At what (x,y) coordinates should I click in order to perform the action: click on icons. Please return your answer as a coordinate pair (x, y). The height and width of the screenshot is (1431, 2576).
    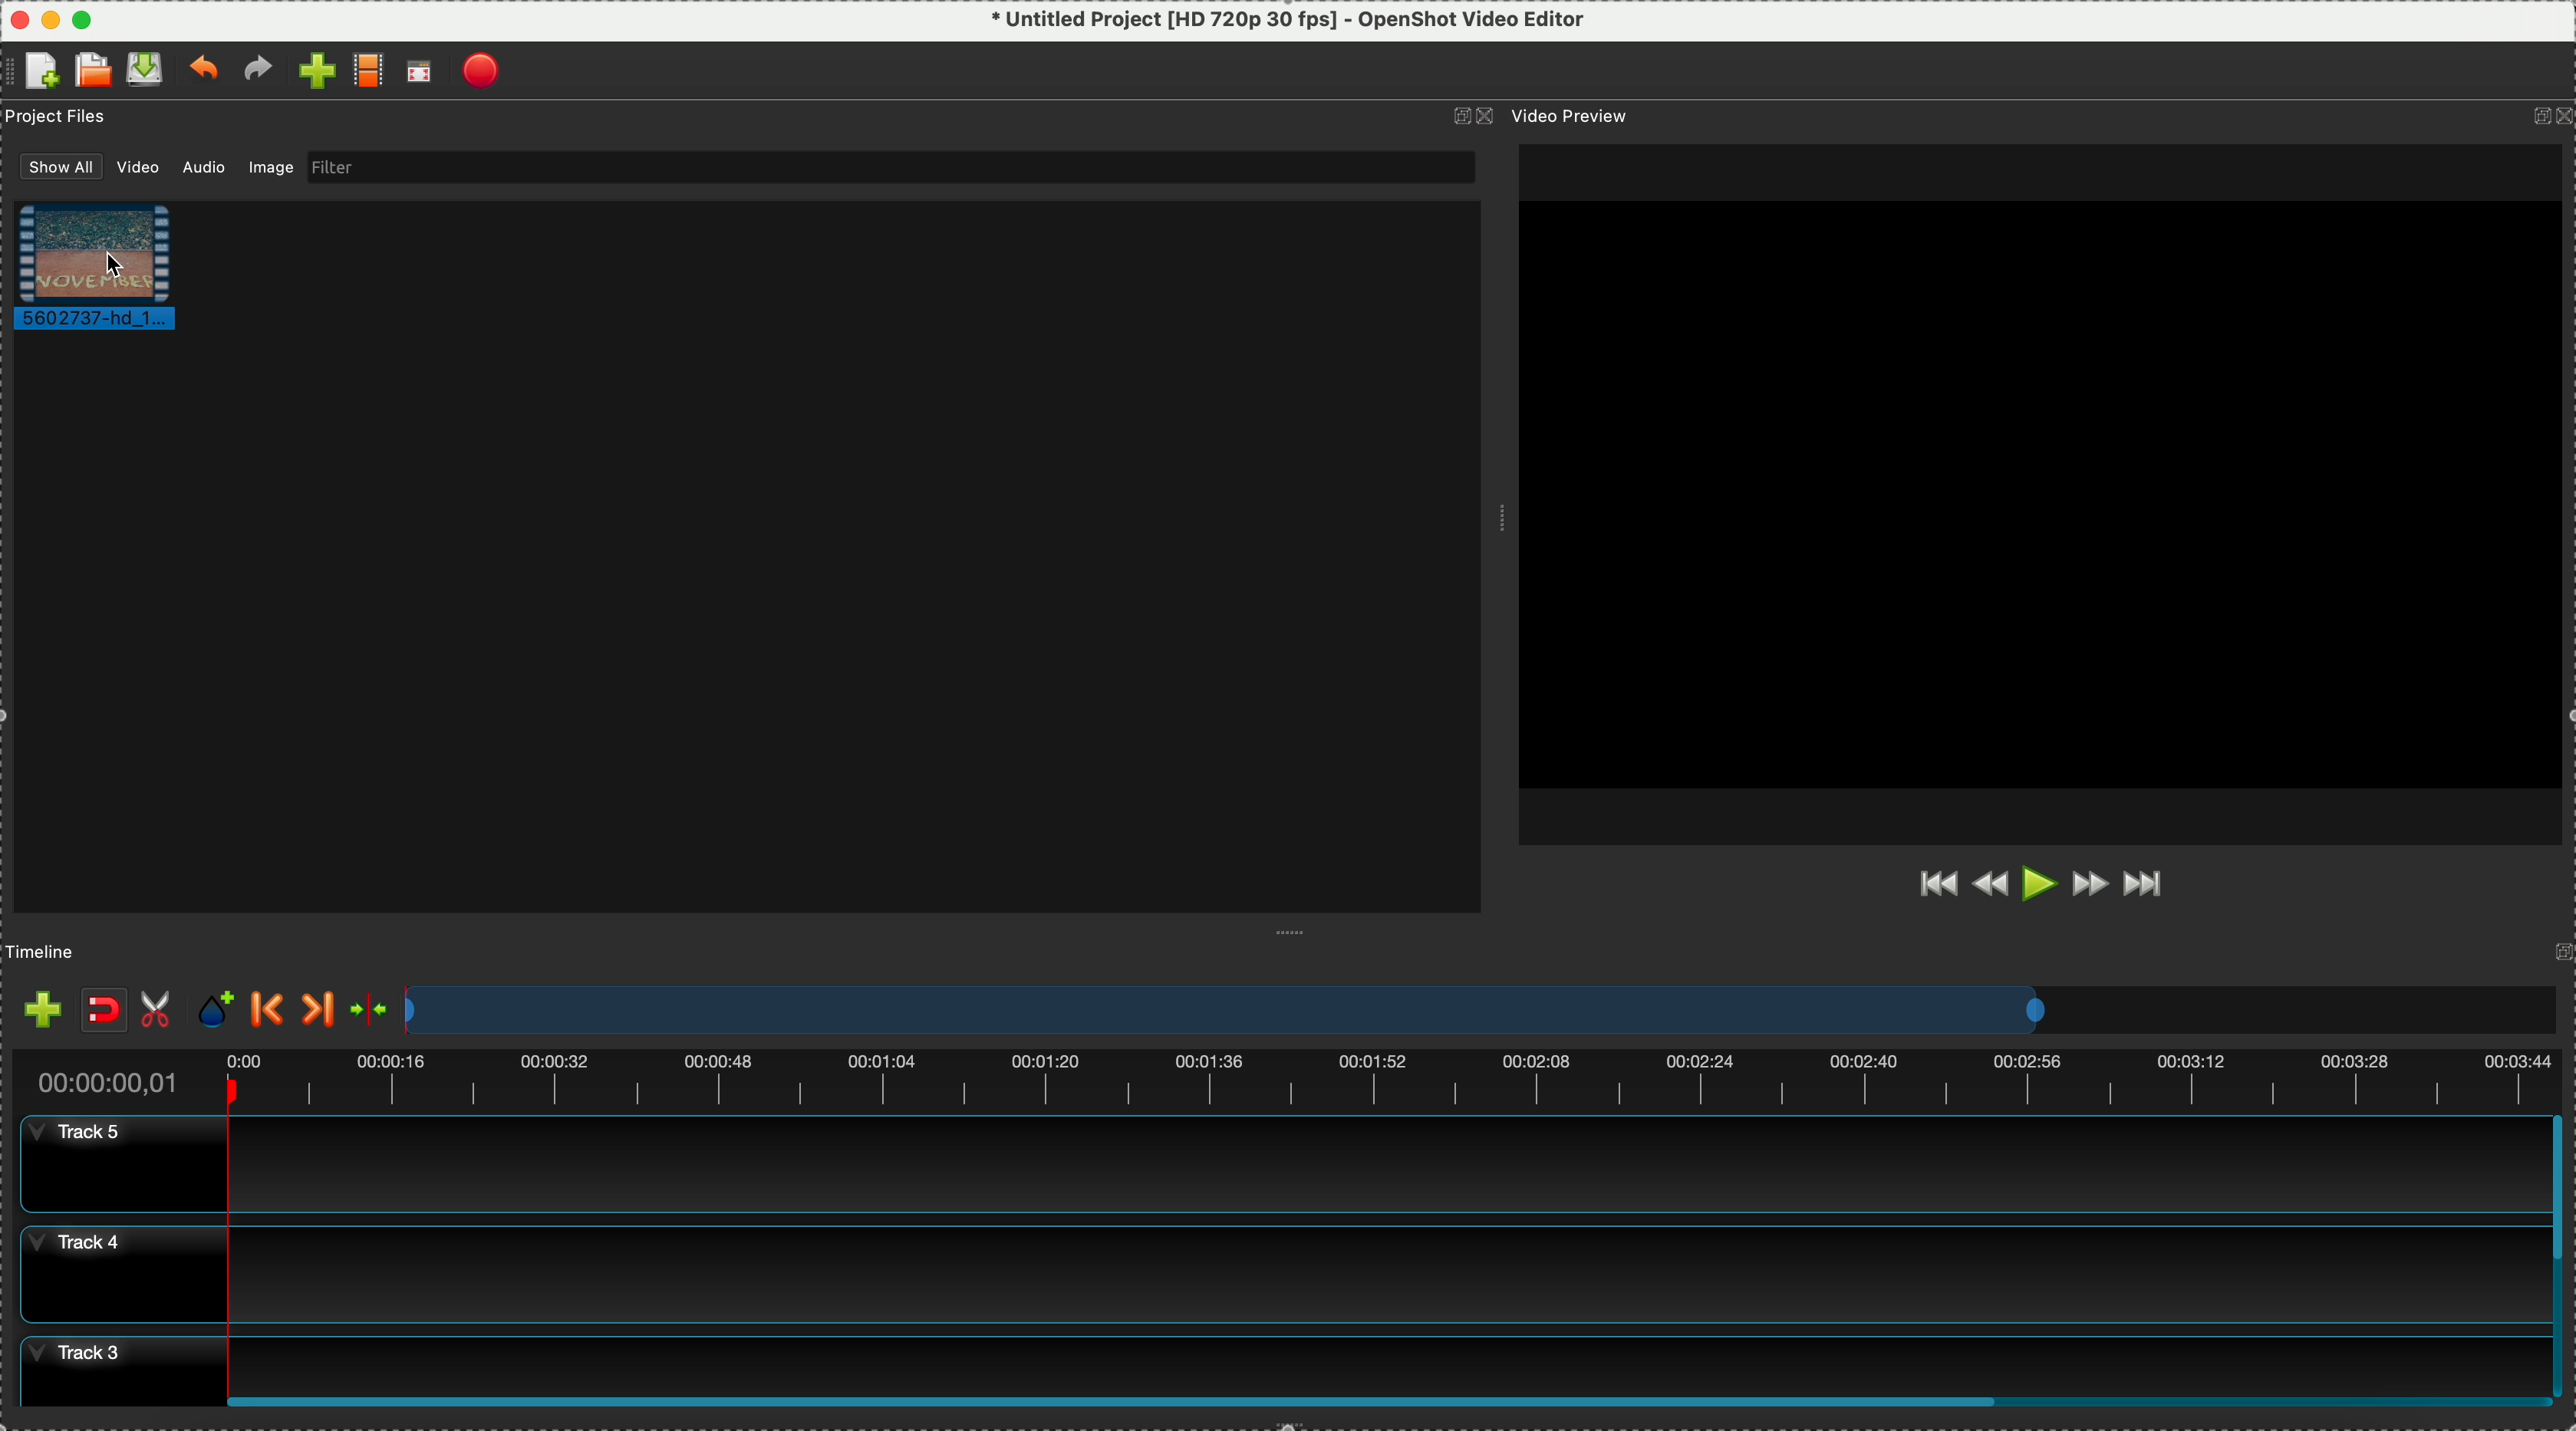
    Looking at the image, I should click on (1471, 117).